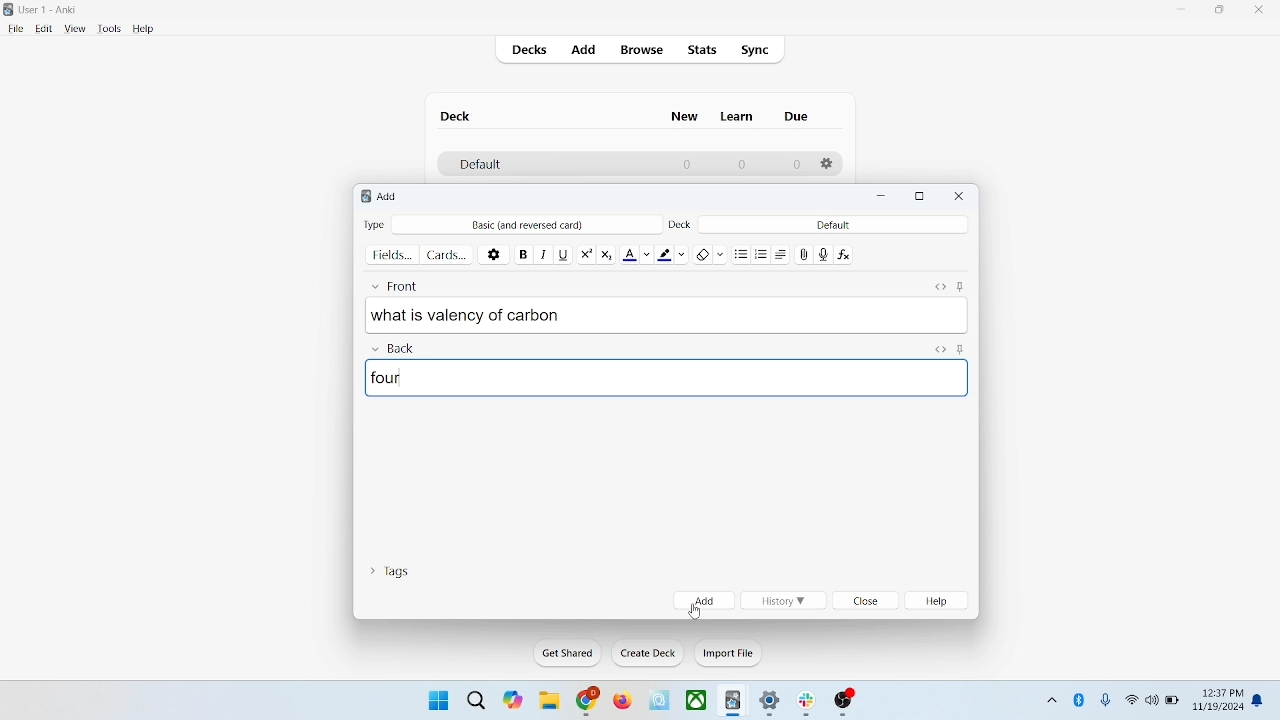 The height and width of the screenshot is (720, 1280). I want to click on icon, so click(734, 702).